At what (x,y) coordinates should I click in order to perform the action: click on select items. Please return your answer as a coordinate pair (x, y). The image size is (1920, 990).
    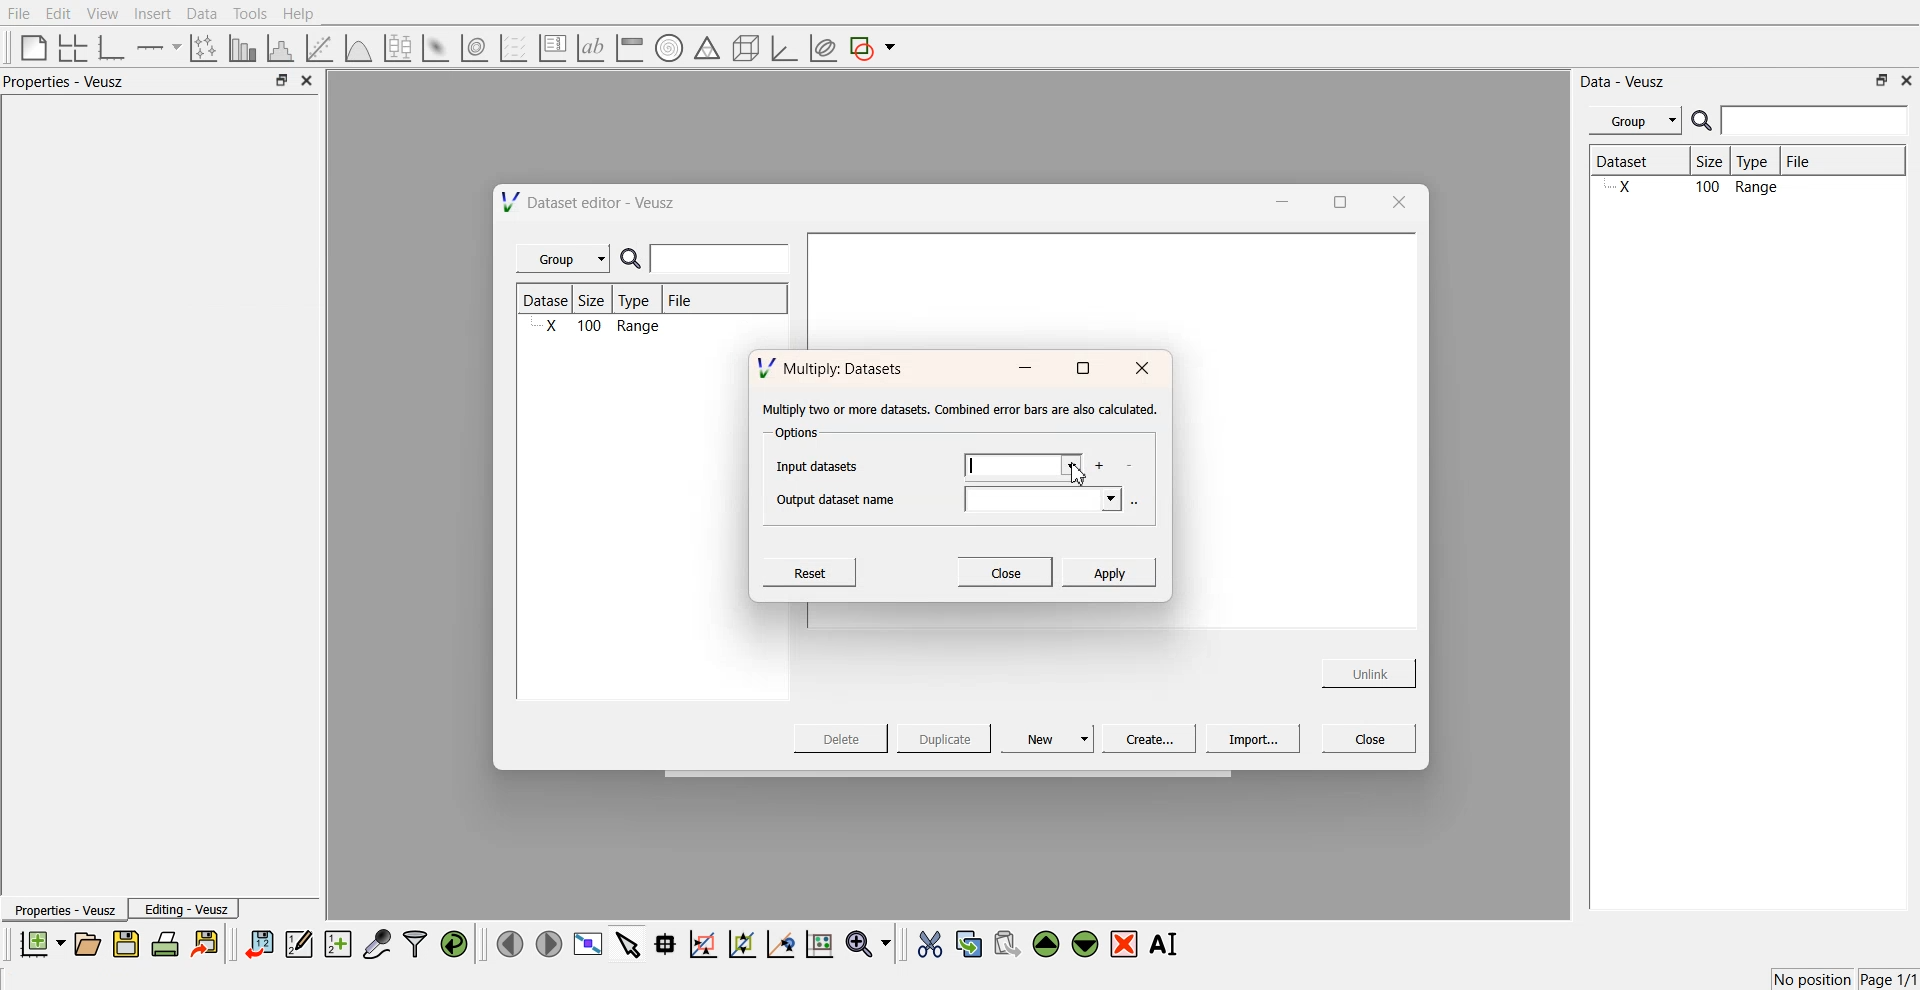
    Looking at the image, I should click on (628, 943).